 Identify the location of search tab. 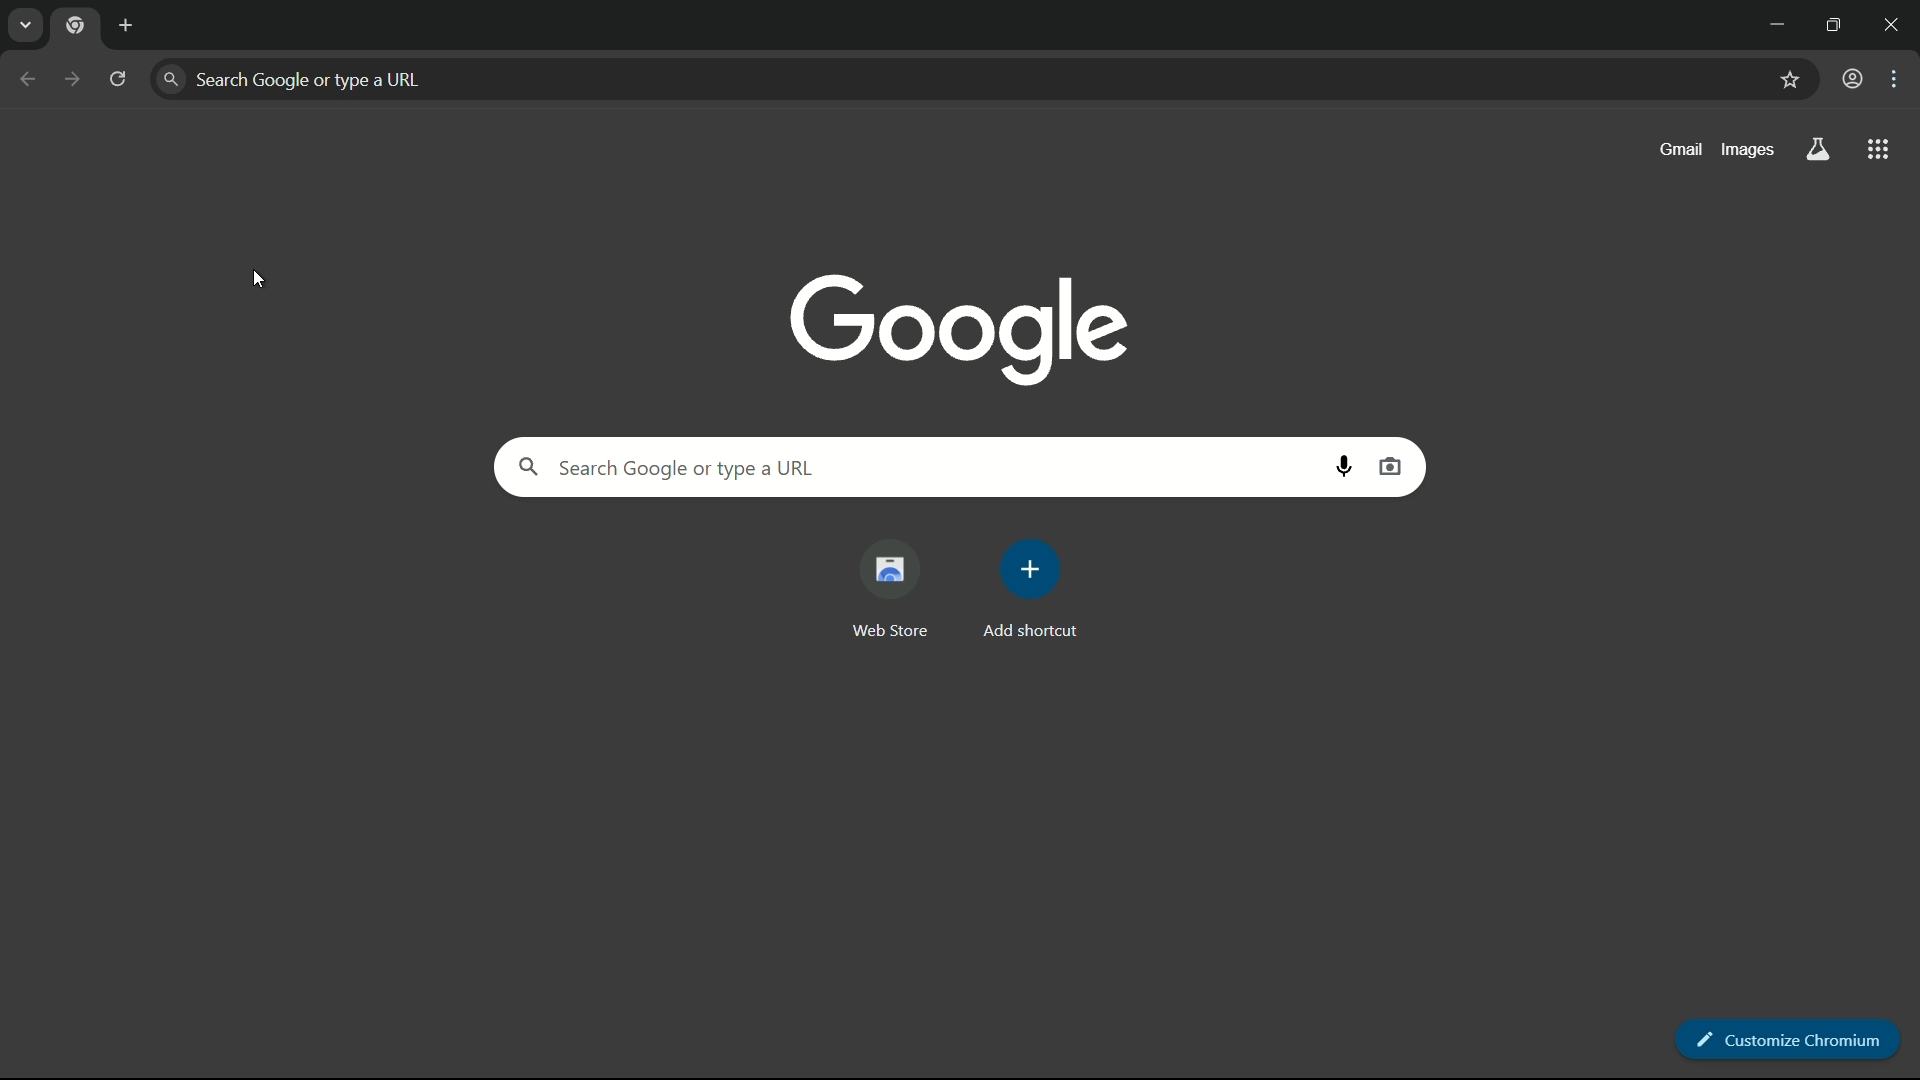
(26, 26).